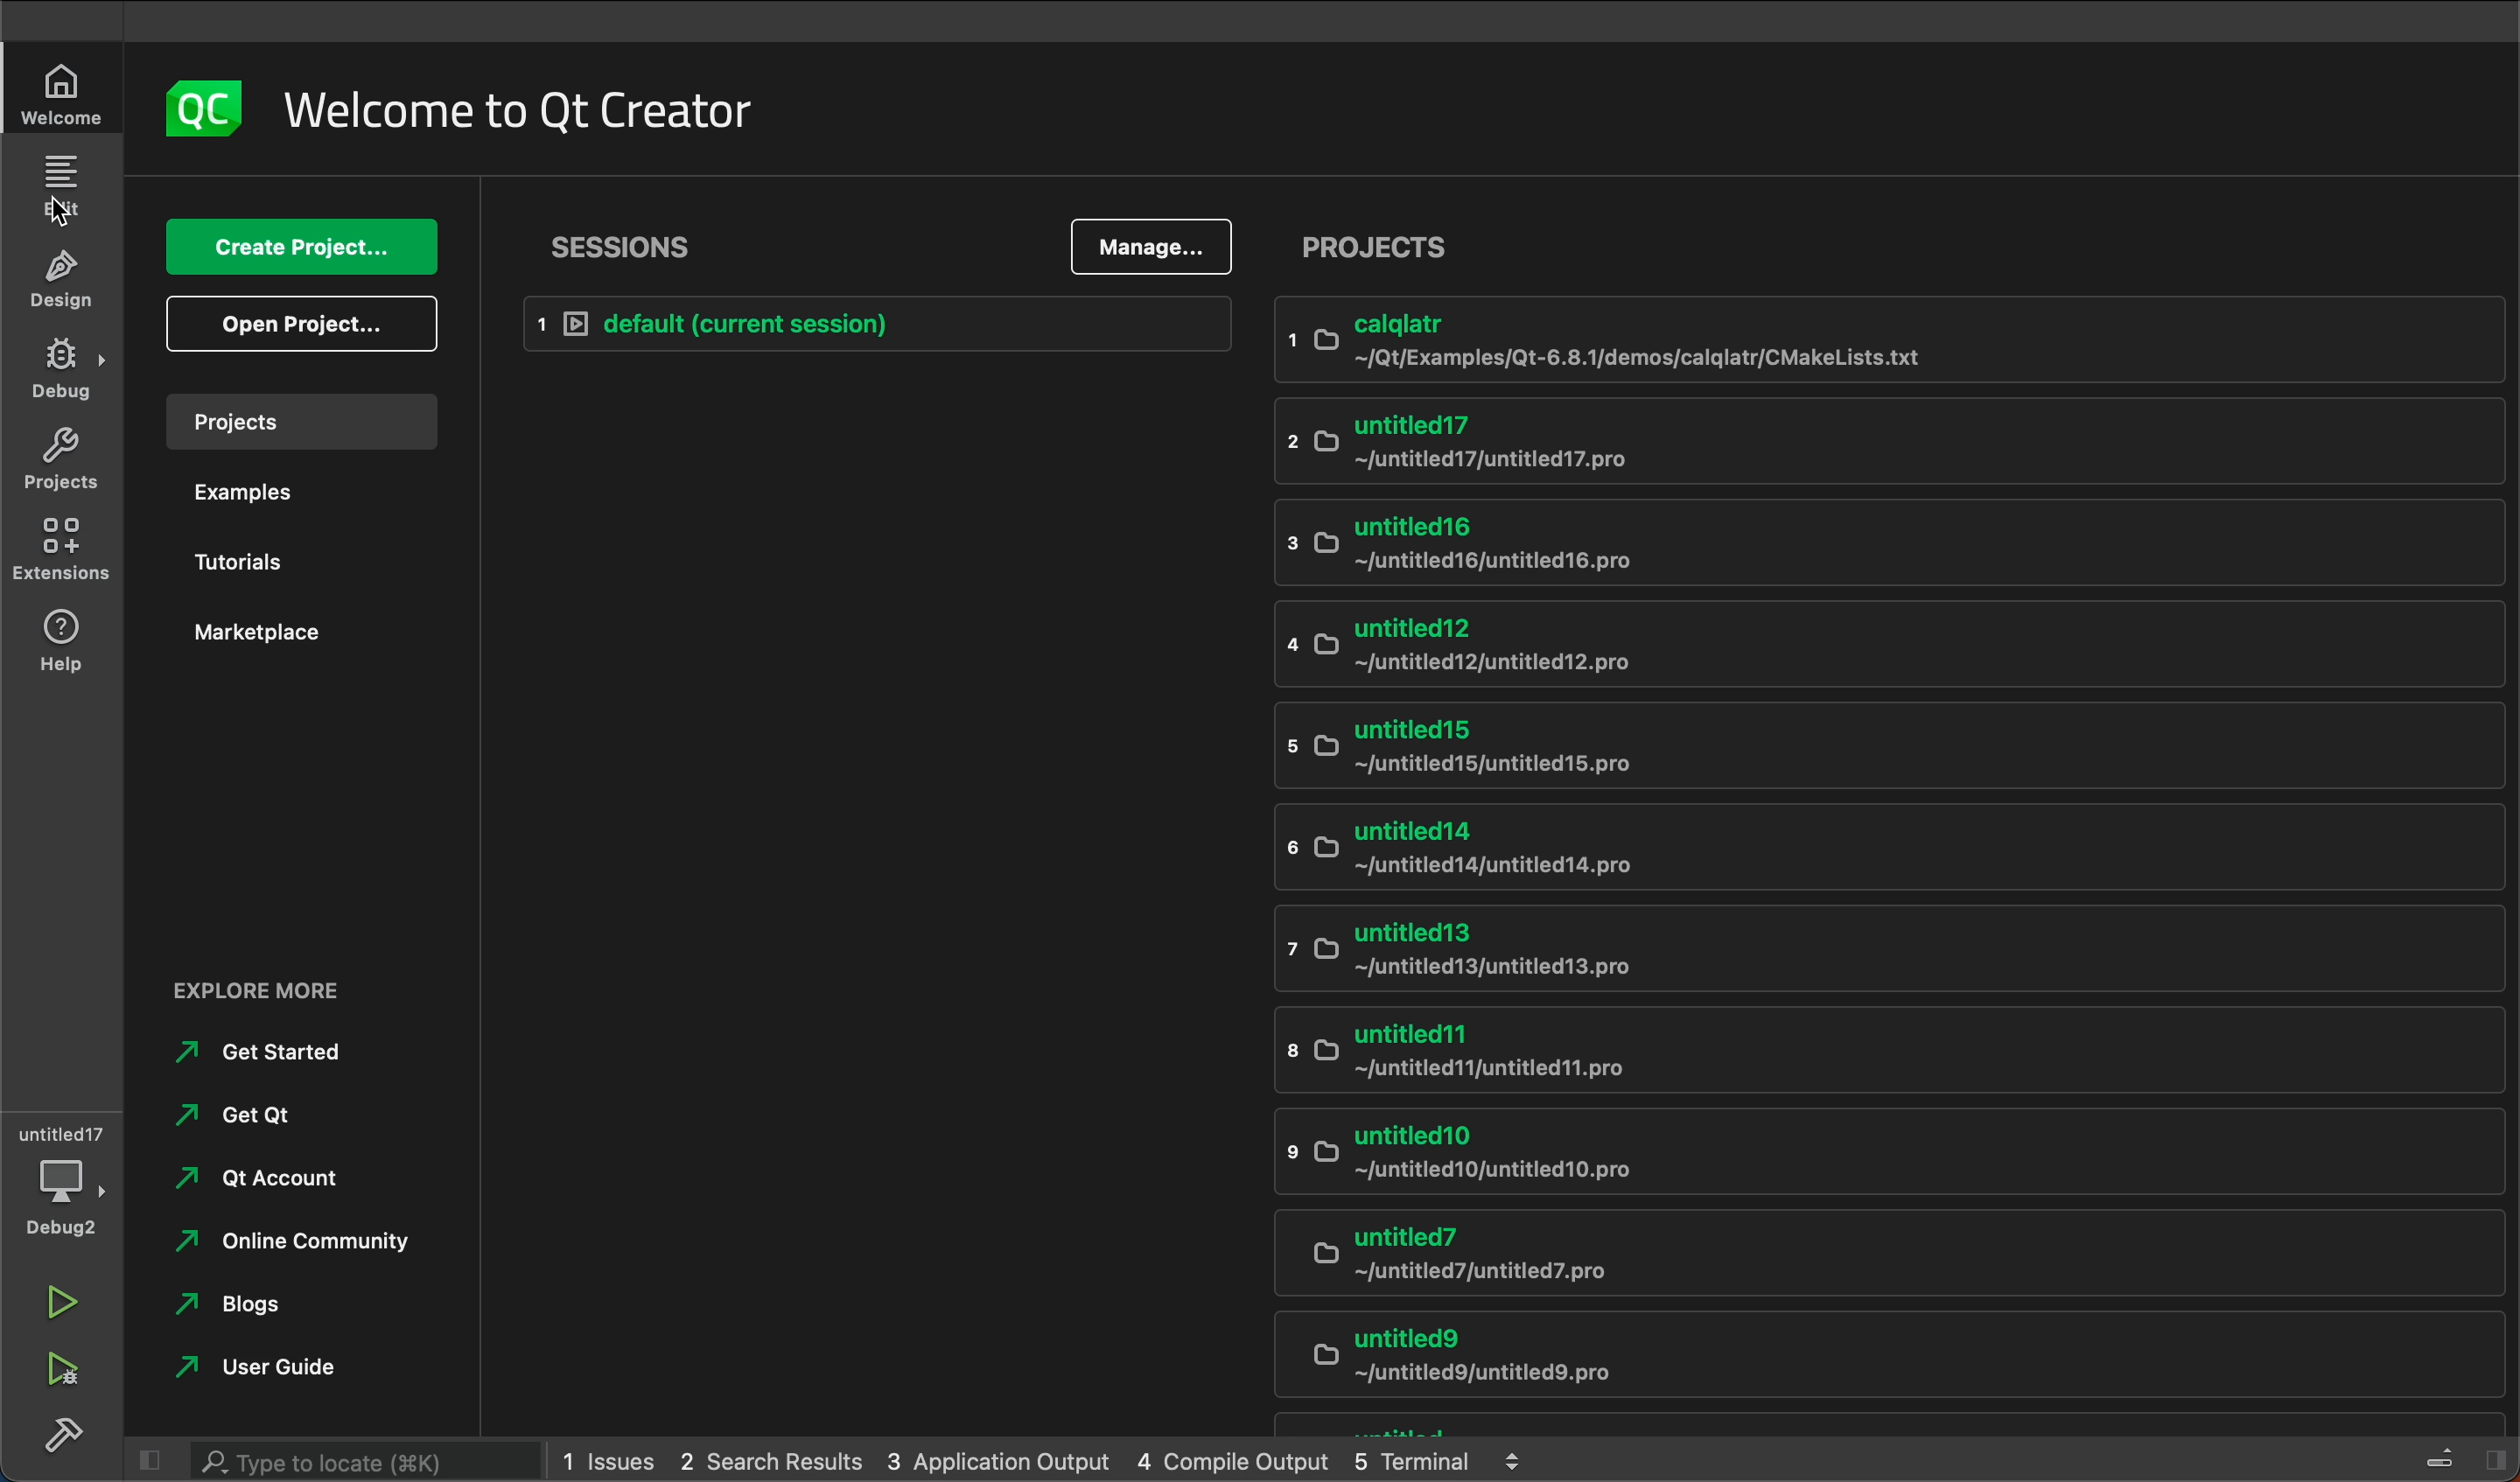  I want to click on build, so click(60, 1433).